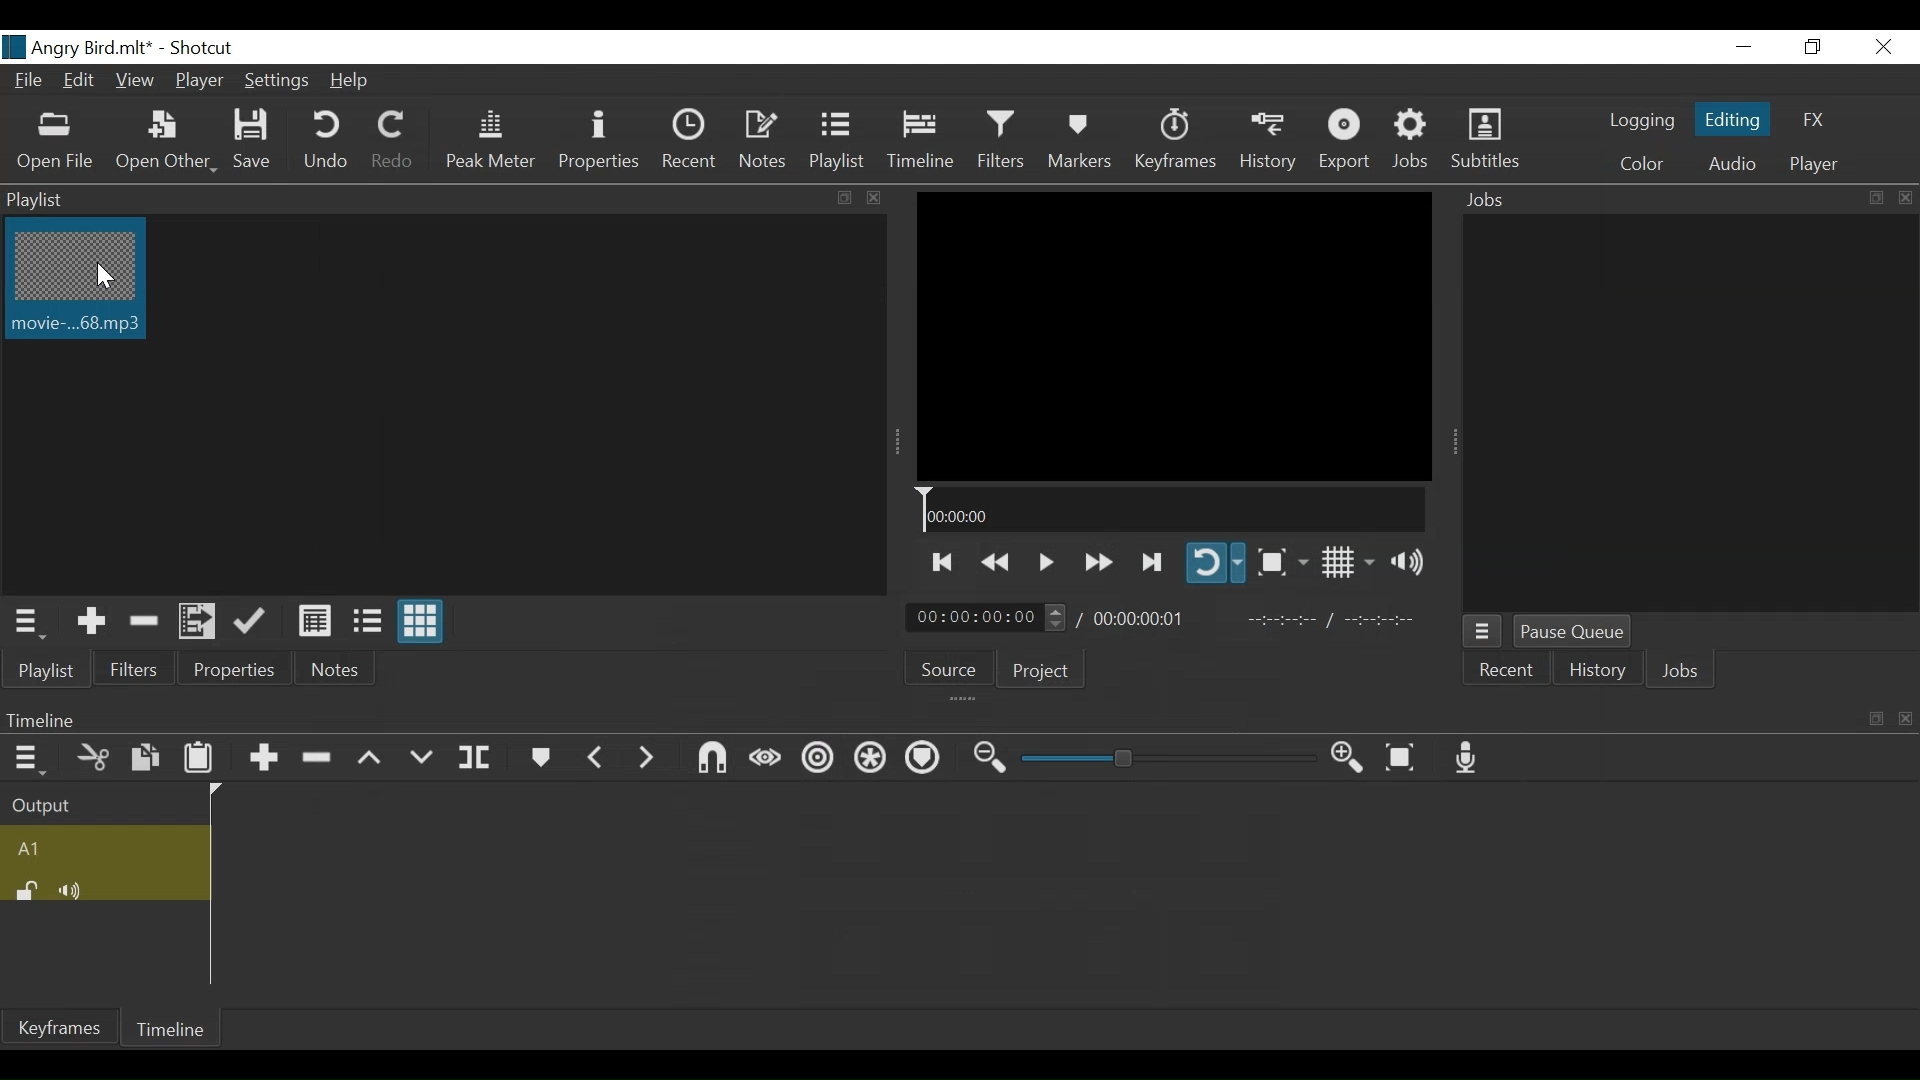 This screenshot has width=1920, height=1080. What do you see at coordinates (61, 1027) in the screenshot?
I see `Keyframes` at bounding box center [61, 1027].